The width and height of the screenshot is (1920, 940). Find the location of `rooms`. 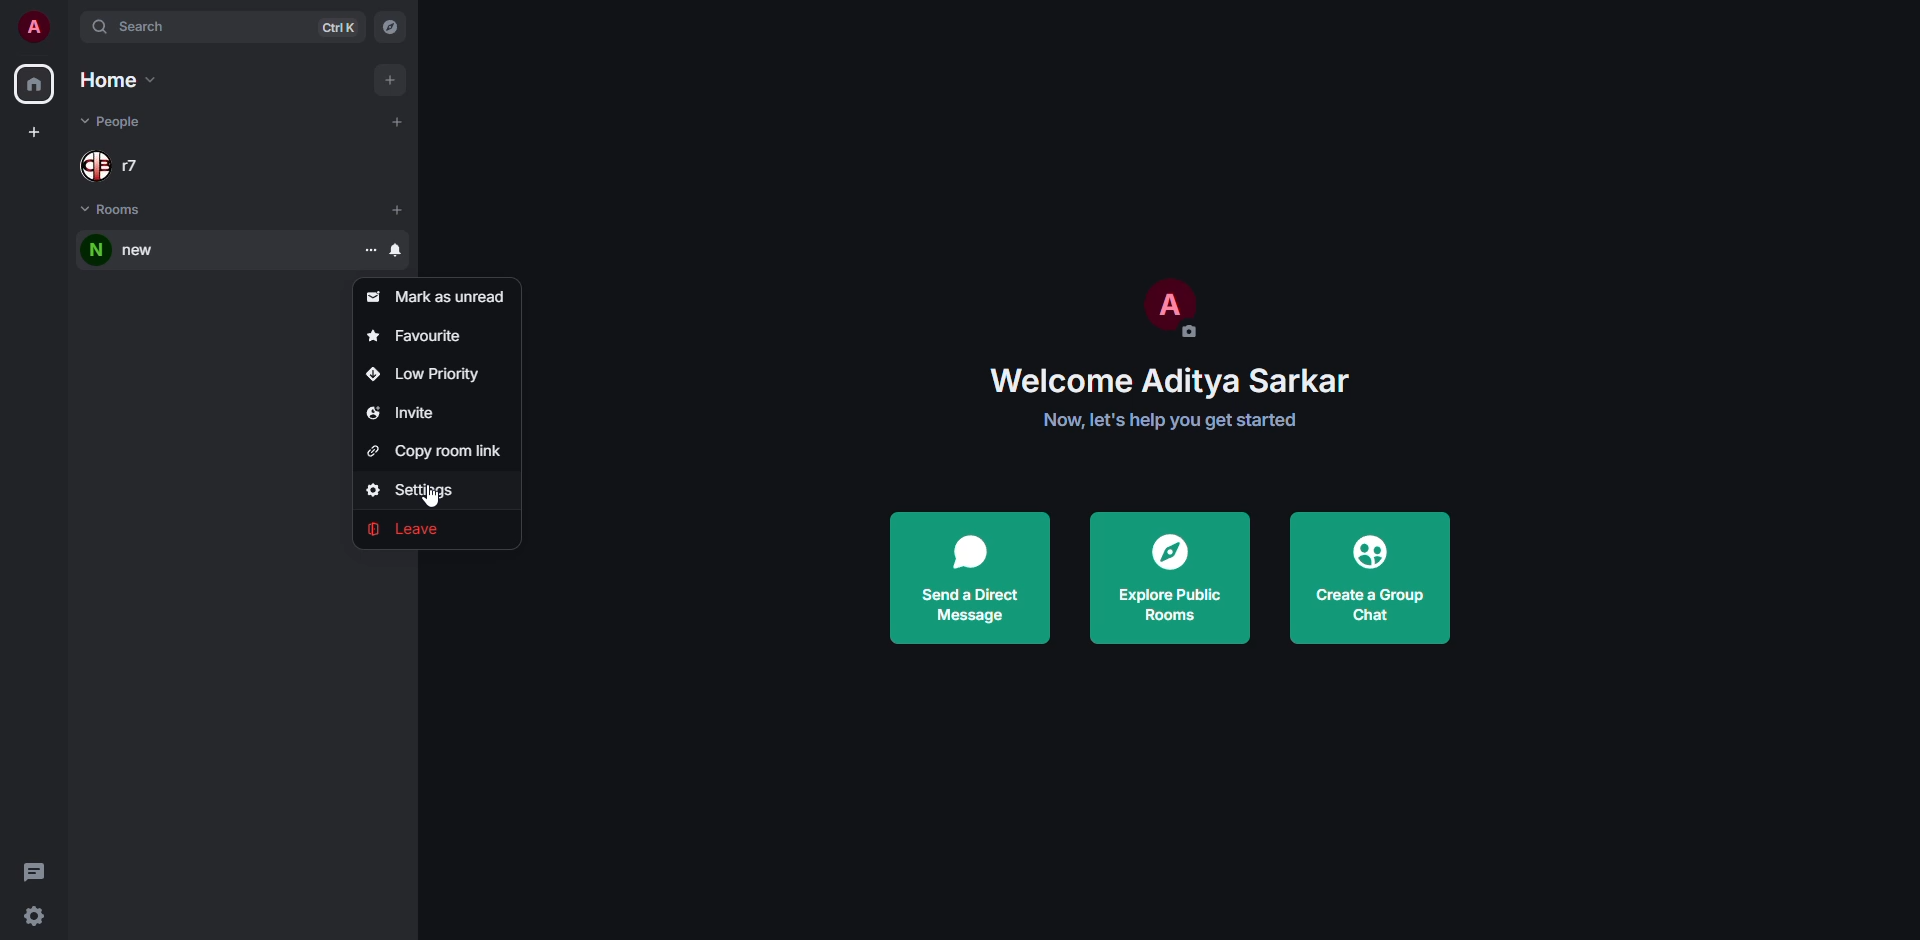

rooms is located at coordinates (111, 206).